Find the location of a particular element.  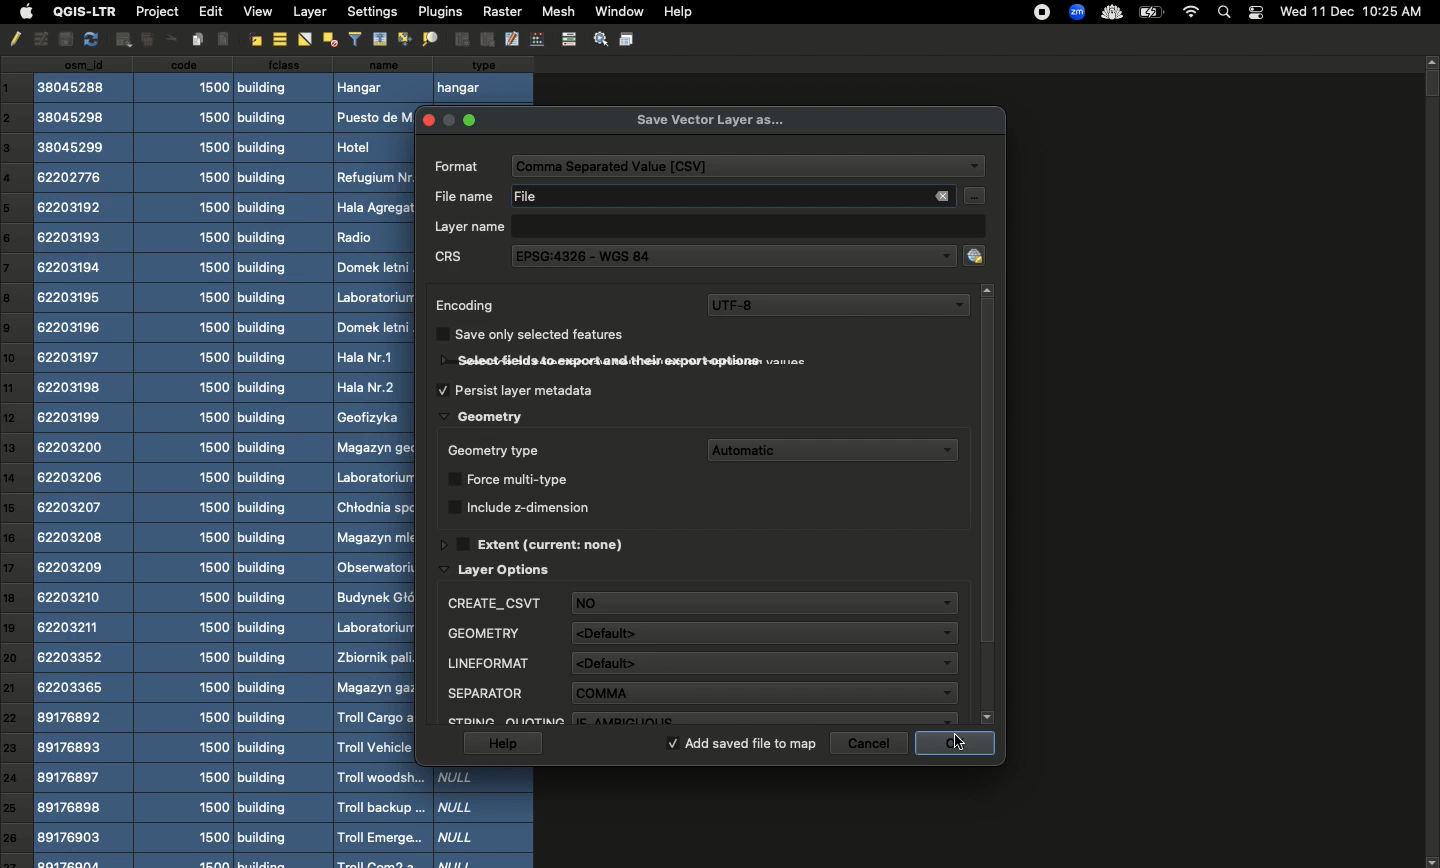

Align Top is located at coordinates (380, 38).